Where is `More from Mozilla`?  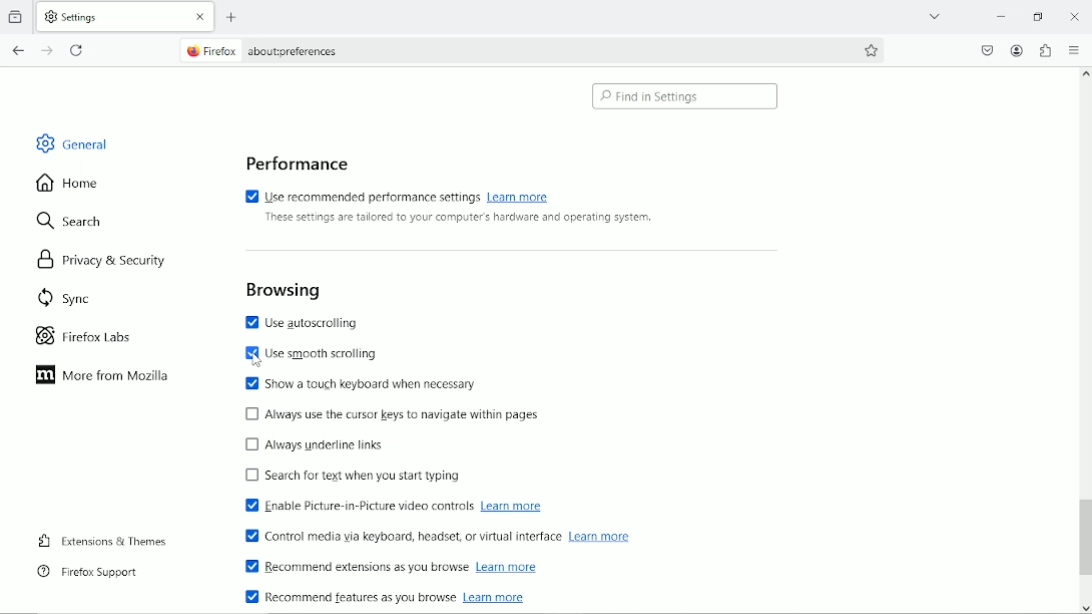 More from Mozilla is located at coordinates (100, 376).